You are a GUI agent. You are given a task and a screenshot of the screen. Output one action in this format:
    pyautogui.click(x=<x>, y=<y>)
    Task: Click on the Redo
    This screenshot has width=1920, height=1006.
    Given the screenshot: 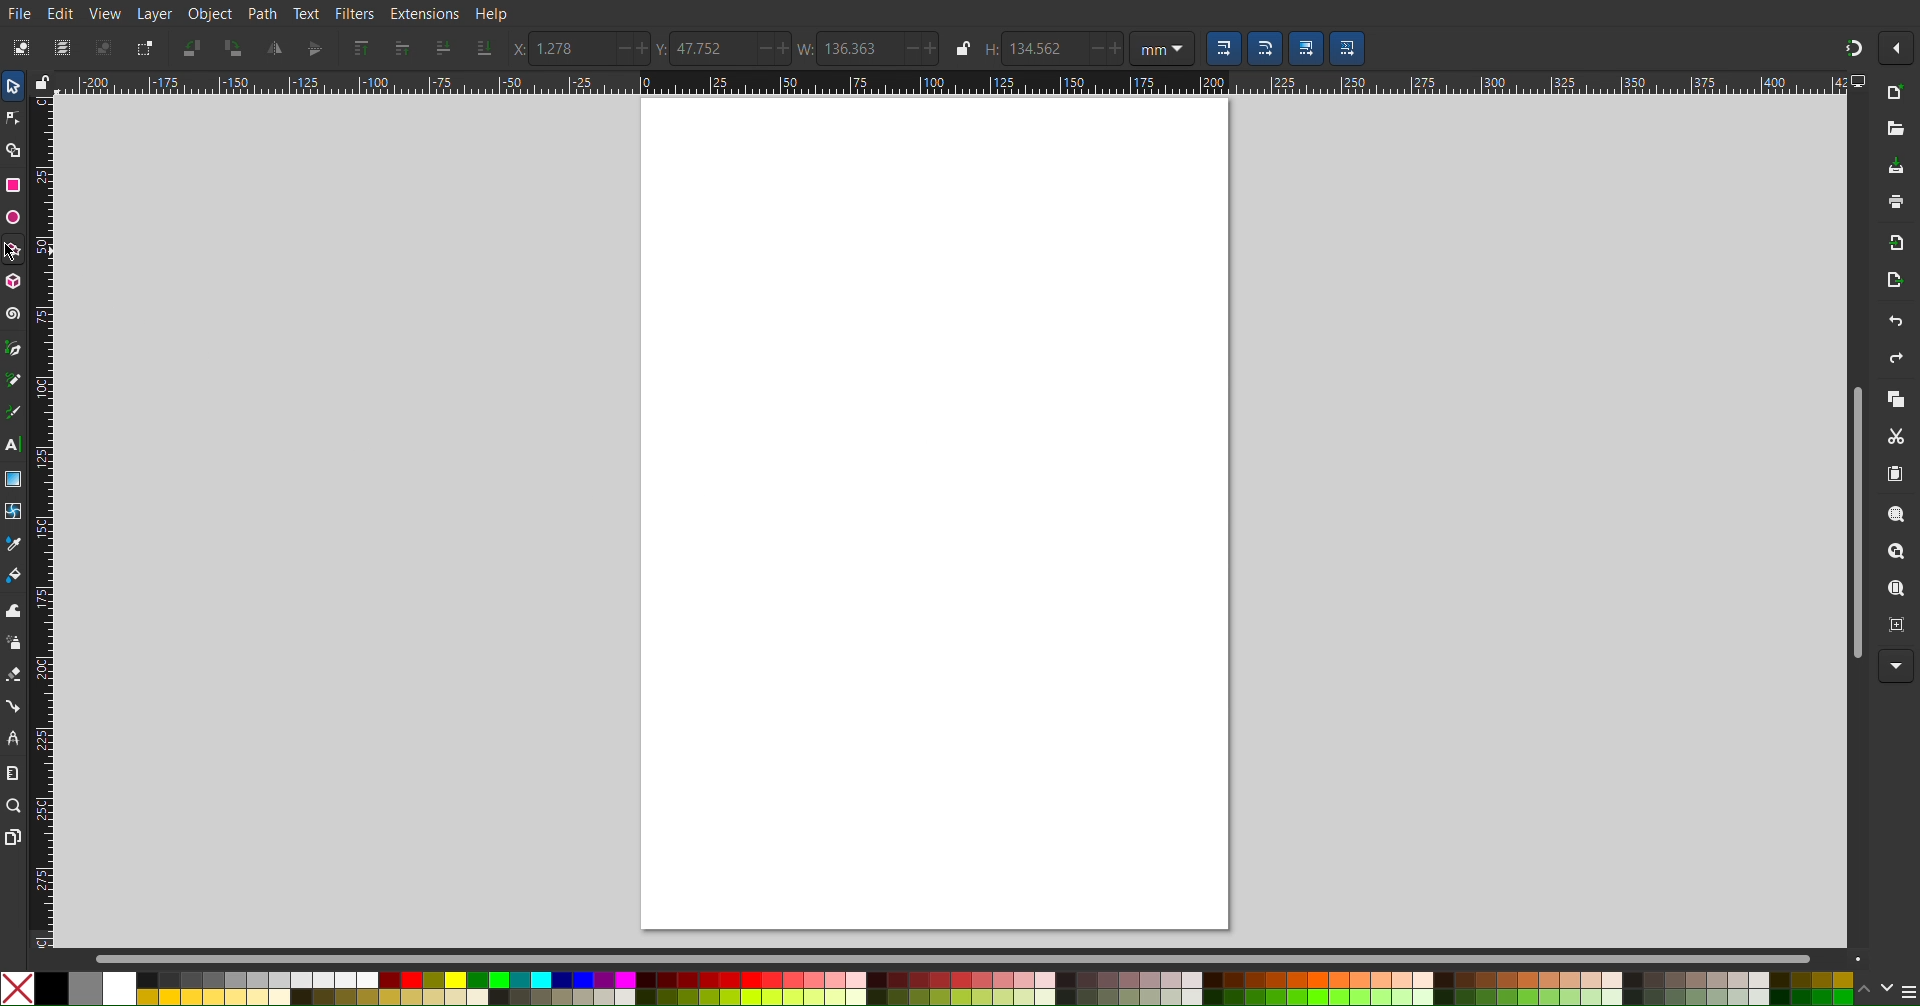 What is the action you would take?
    pyautogui.click(x=1893, y=360)
    